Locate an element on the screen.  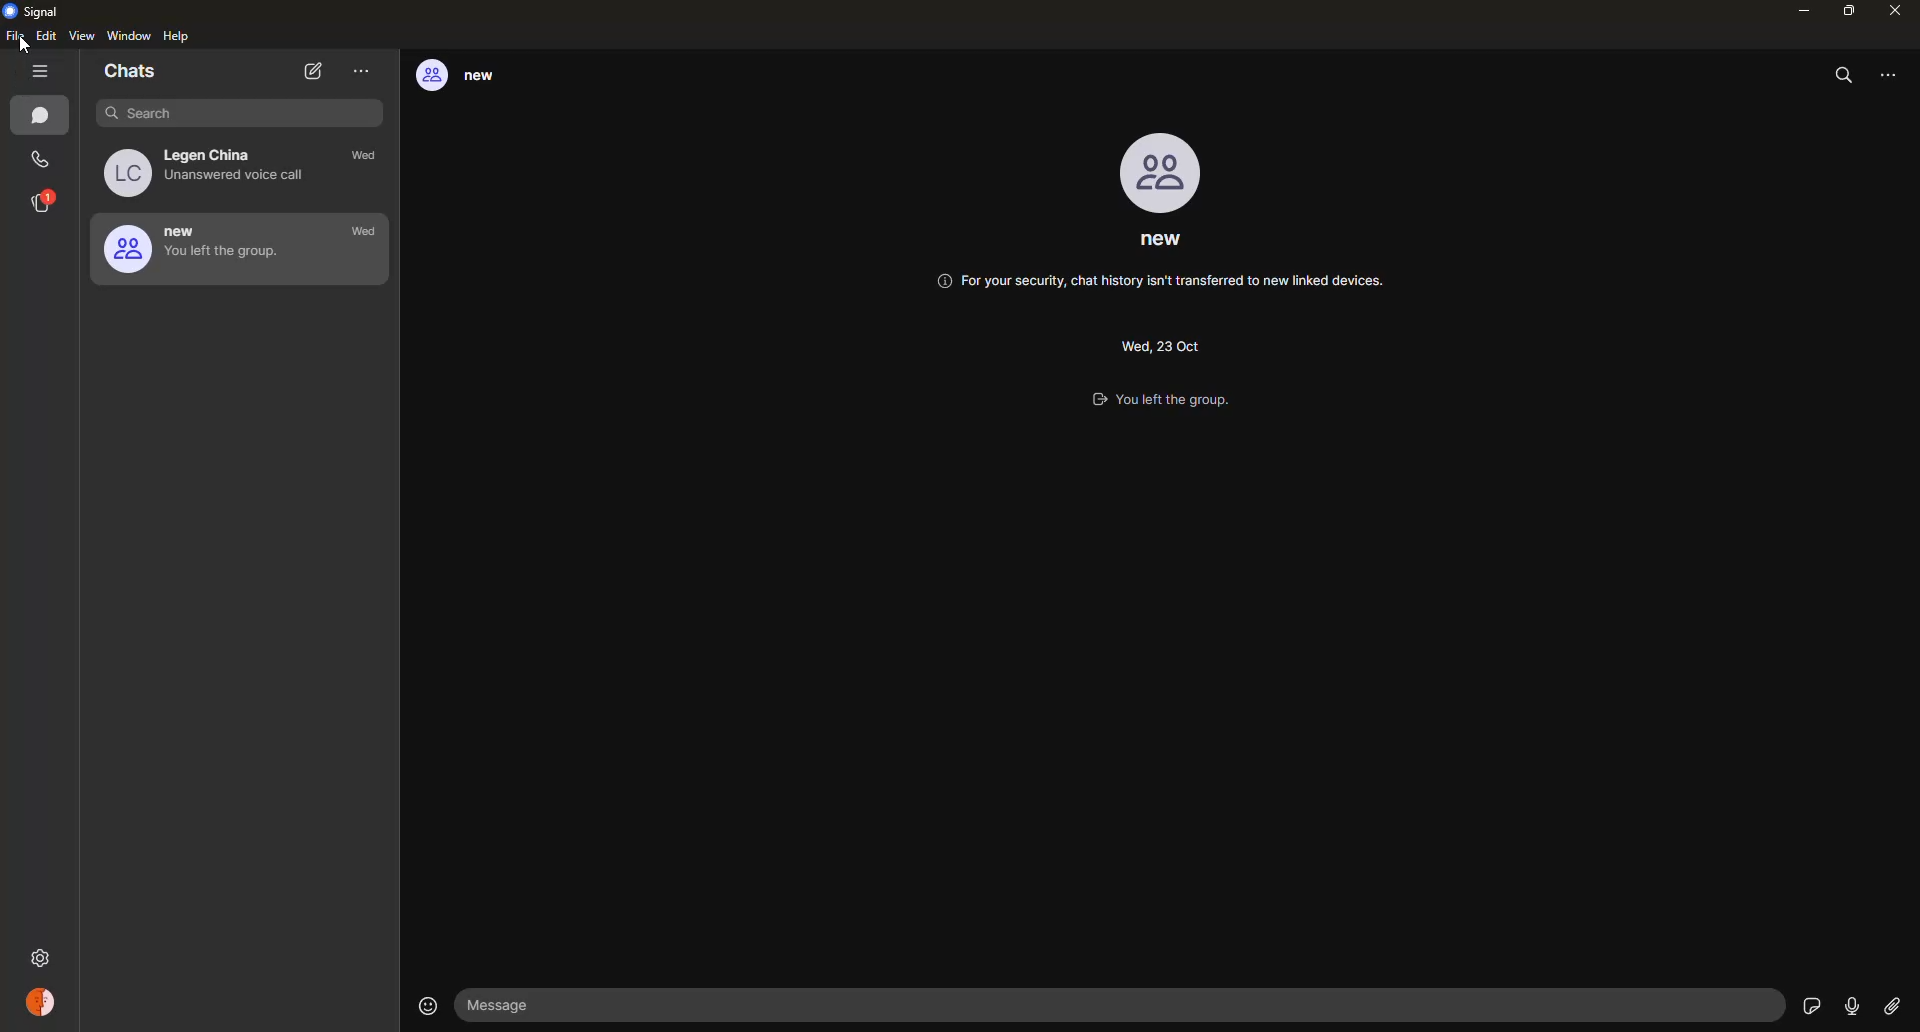
signal logo is located at coordinates (37, 11).